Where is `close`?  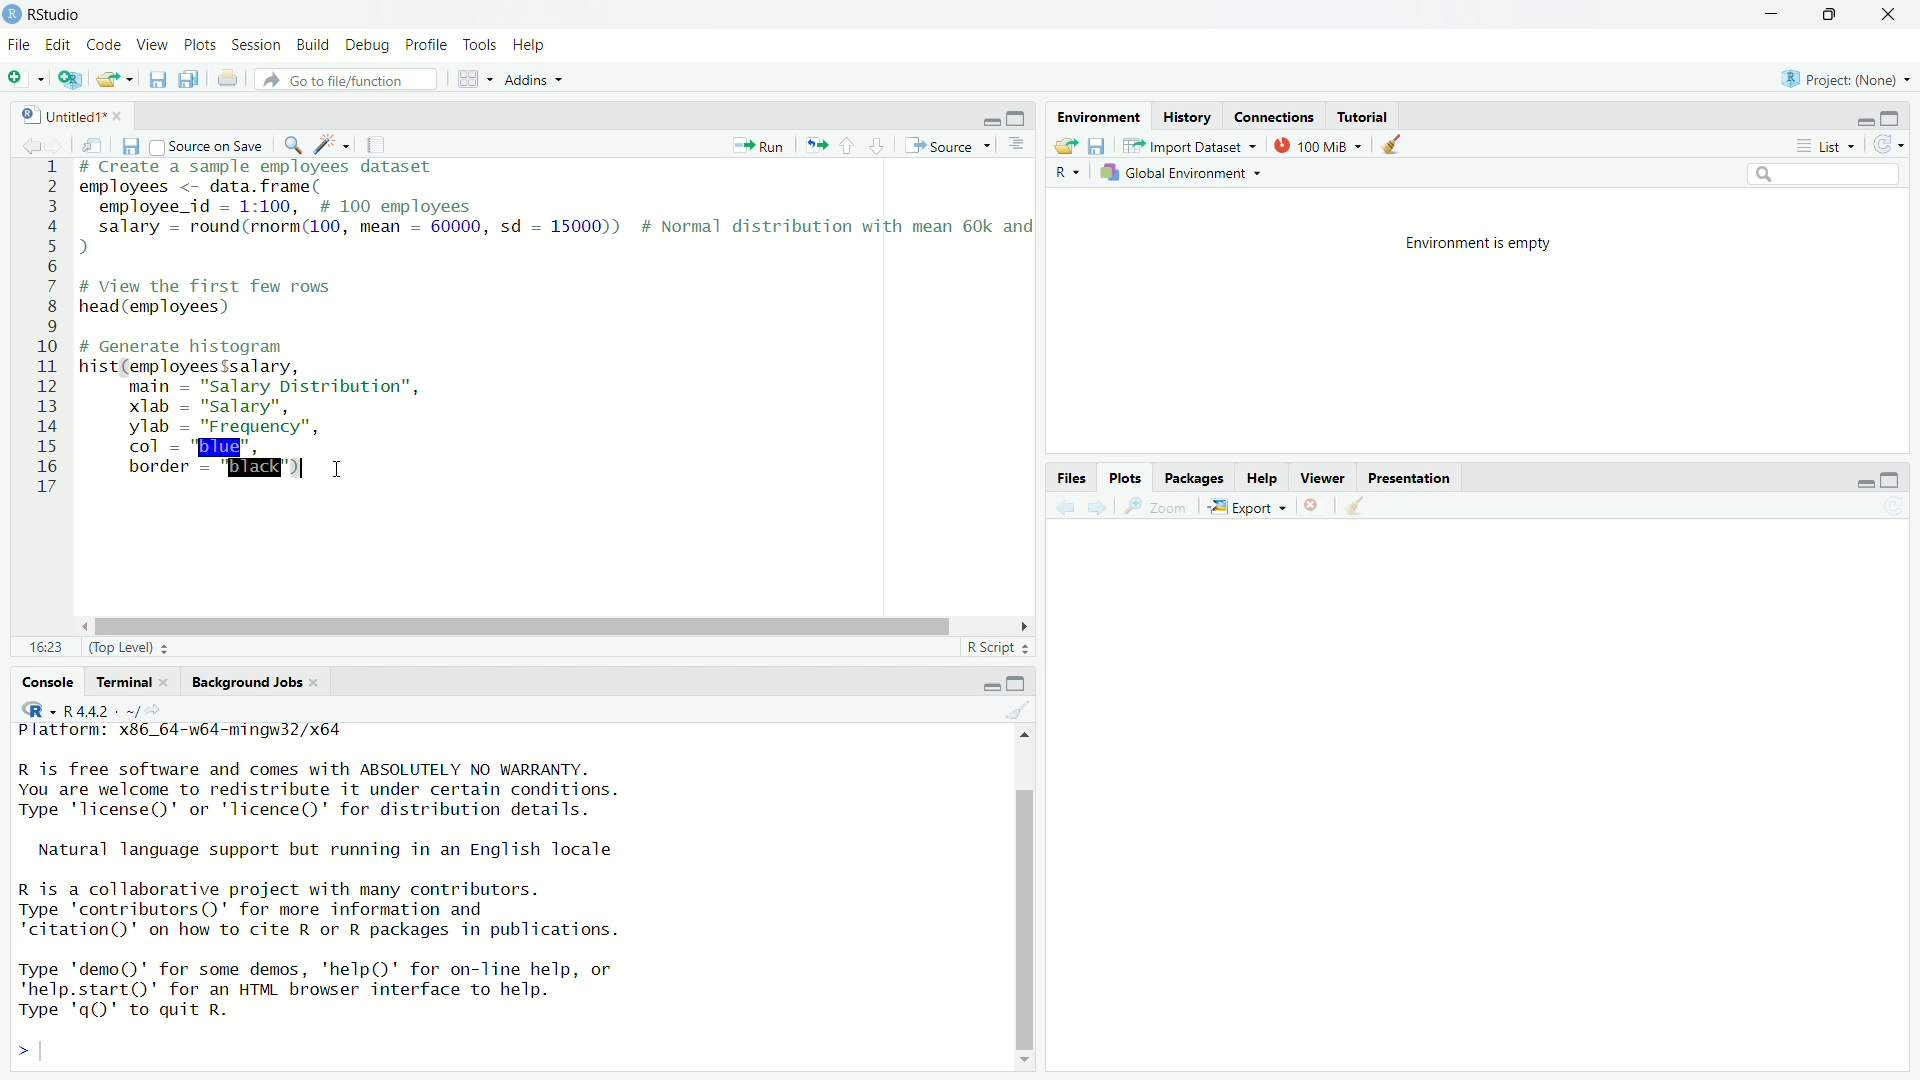
close is located at coordinates (166, 683).